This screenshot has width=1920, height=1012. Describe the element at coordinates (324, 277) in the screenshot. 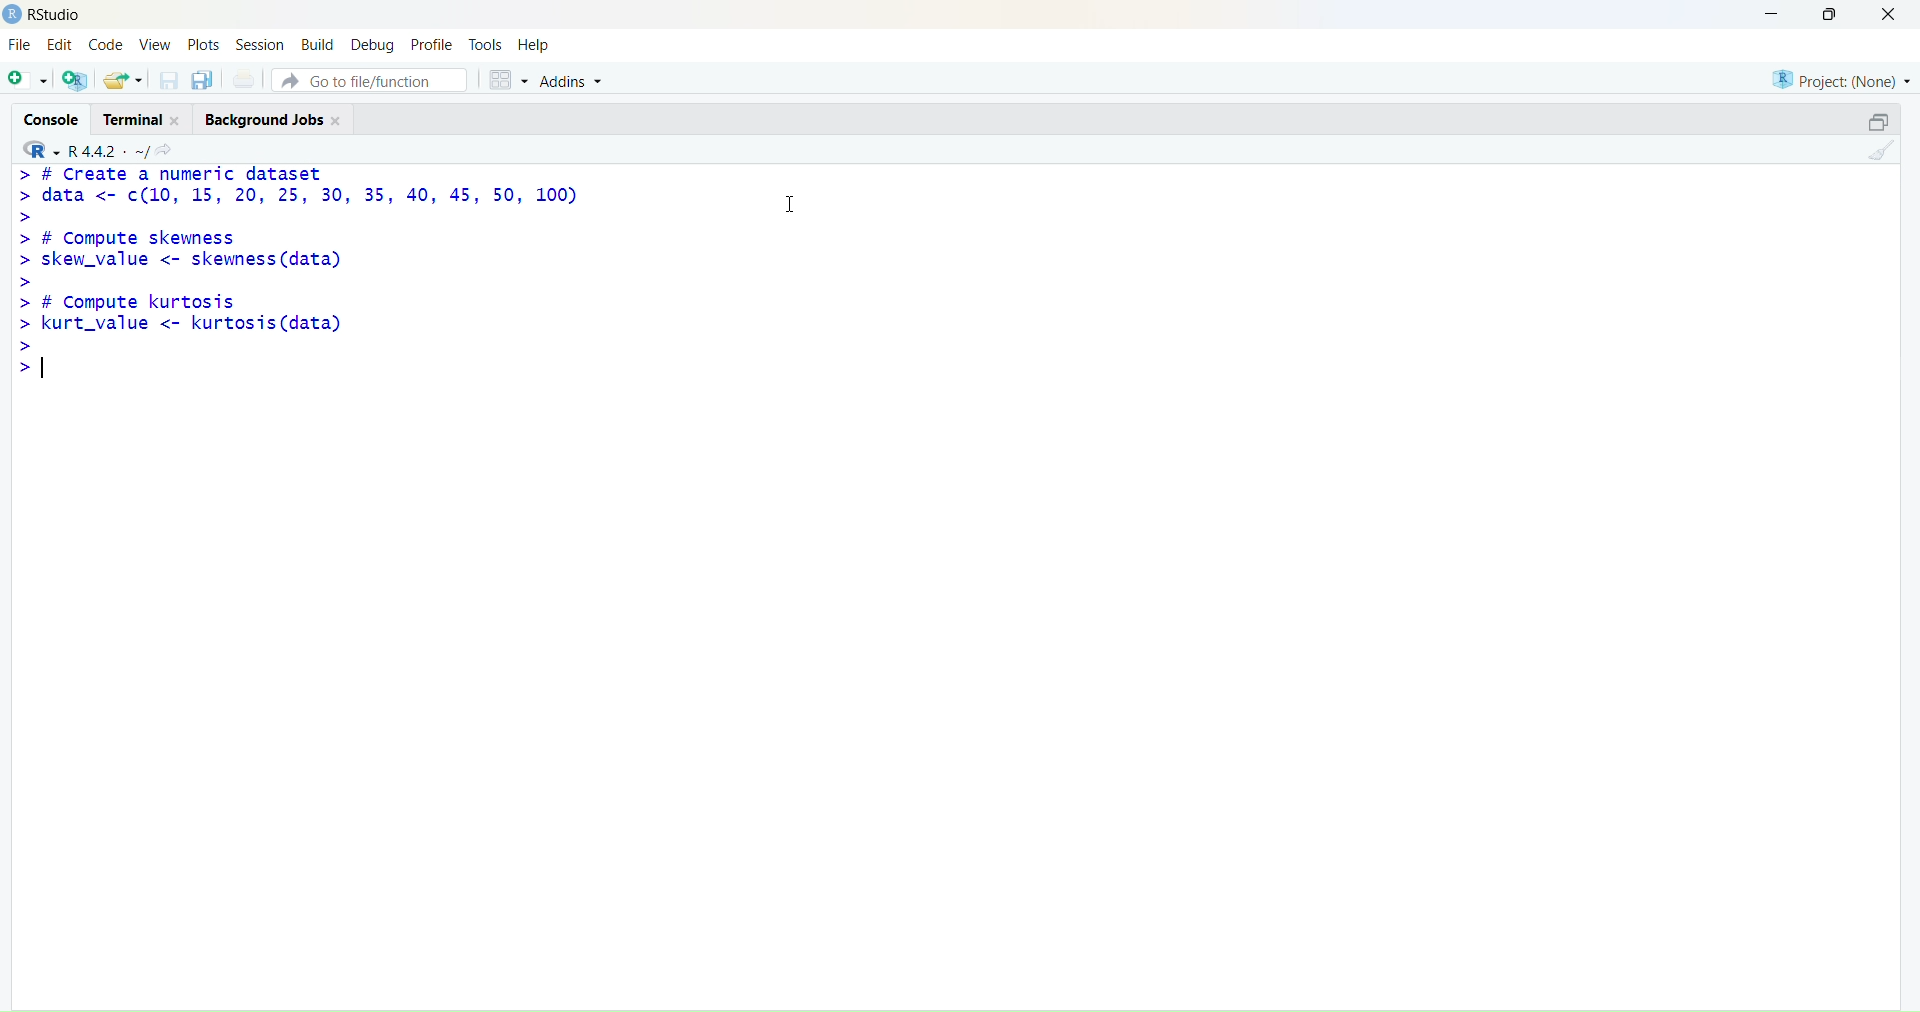

I see `2 # LIEalE a liulel ic dataset
> data <- c(10, 15, 20, 25, 30, 35, 40, 45, 50, 100)
>
> # Compute skewness
> skew_value <- skewness (data)
>
> # Compute kurtosis
> kurt_value <- kurtosis(data)
>
.` at that location.